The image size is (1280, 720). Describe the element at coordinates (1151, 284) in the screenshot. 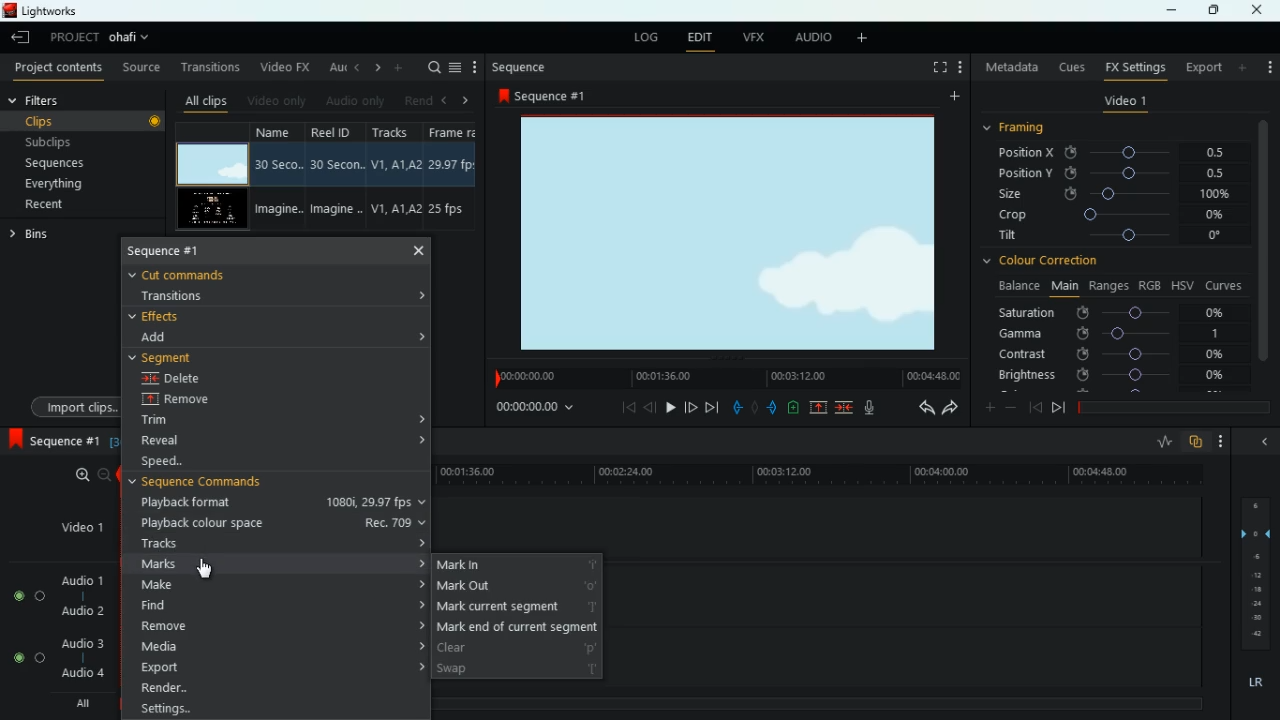

I see `rgb` at that location.